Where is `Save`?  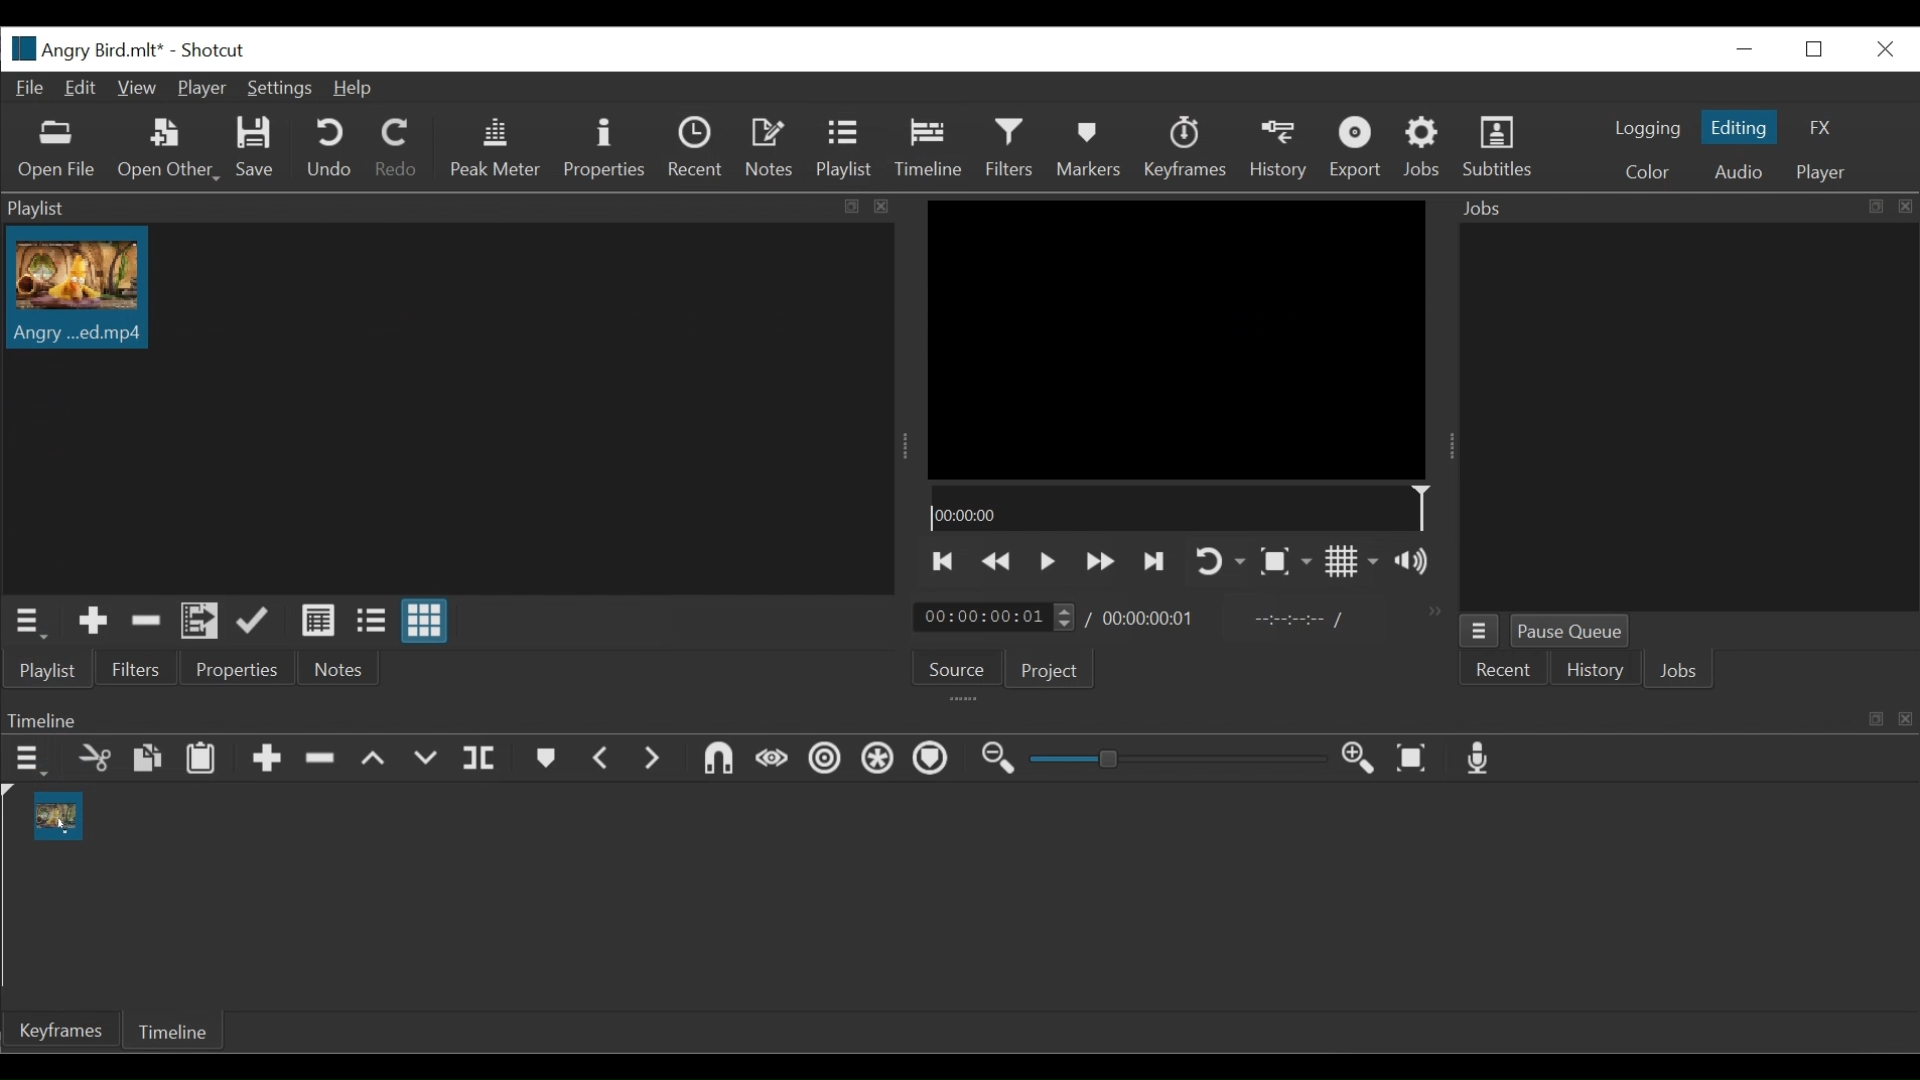 Save is located at coordinates (256, 147).